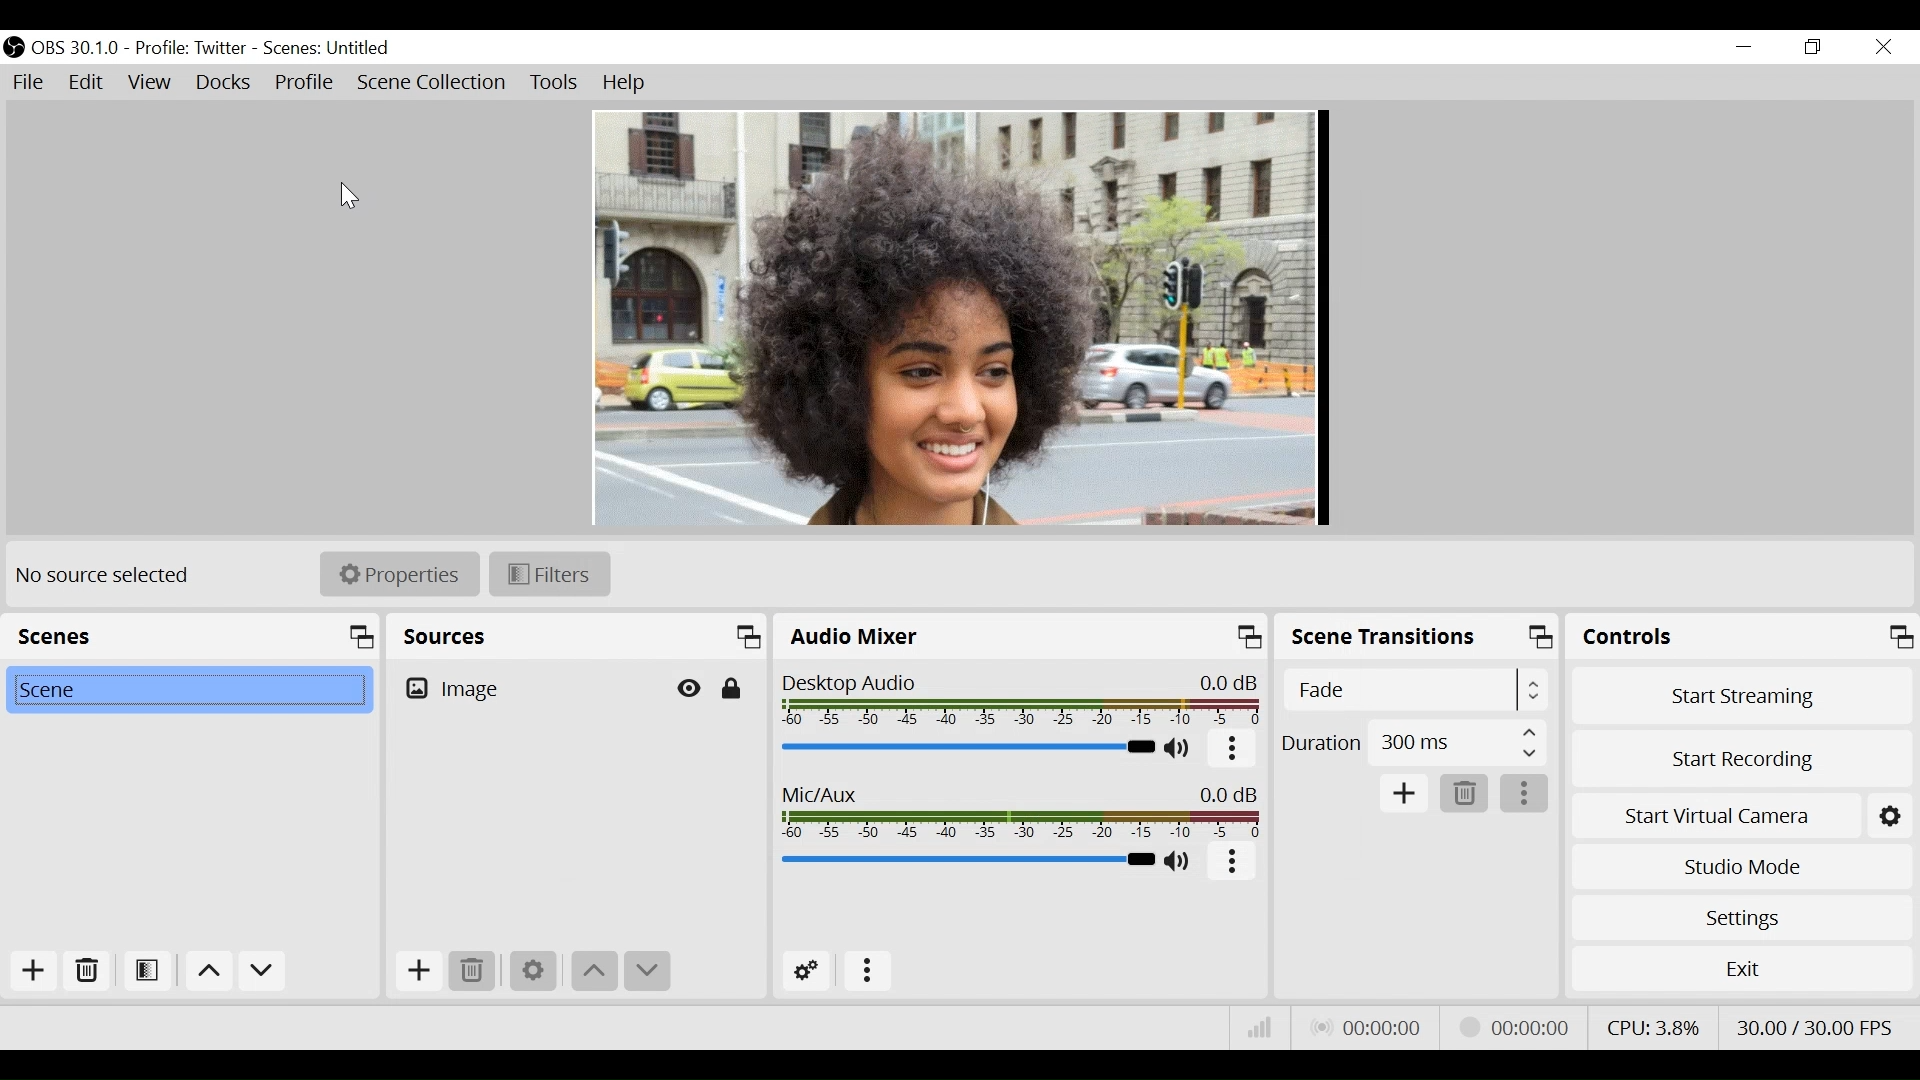 The image size is (1920, 1080). I want to click on Select Duration, so click(1414, 741).